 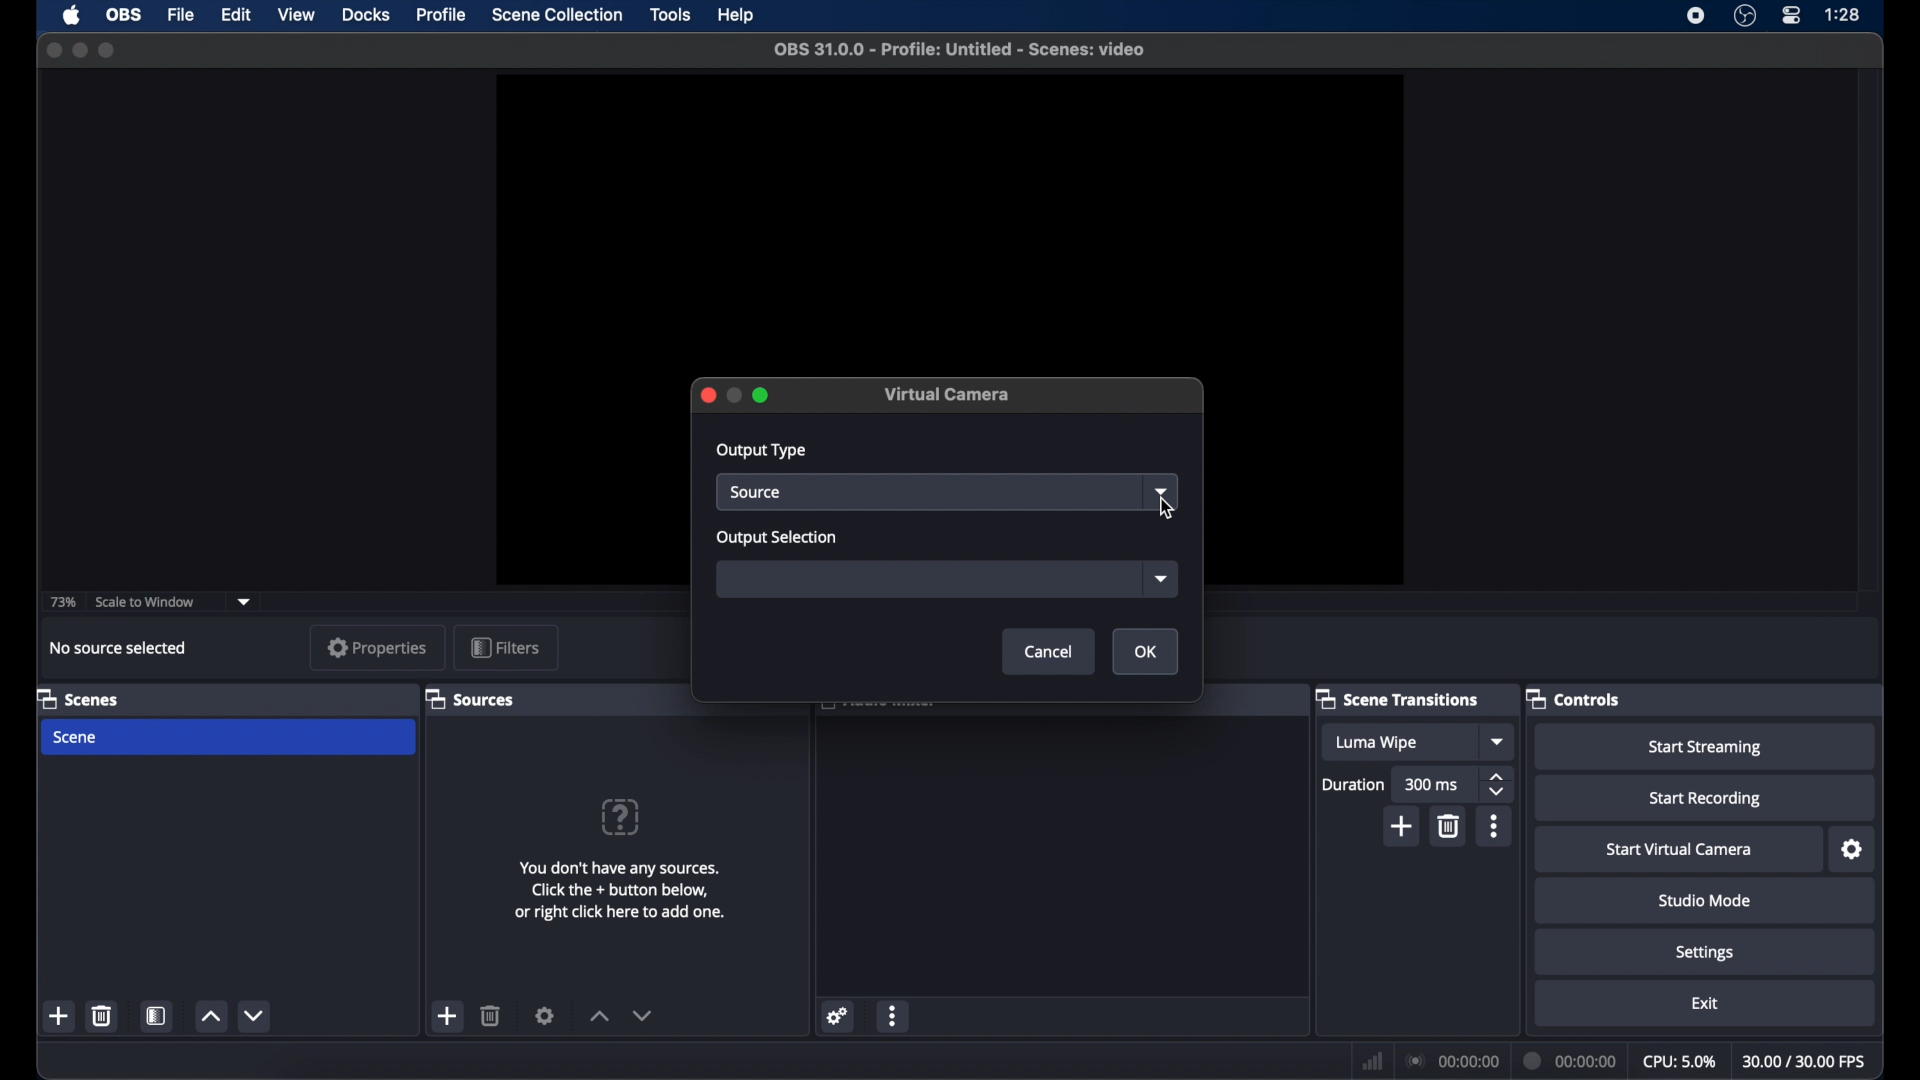 I want to click on delete, so click(x=103, y=1017).